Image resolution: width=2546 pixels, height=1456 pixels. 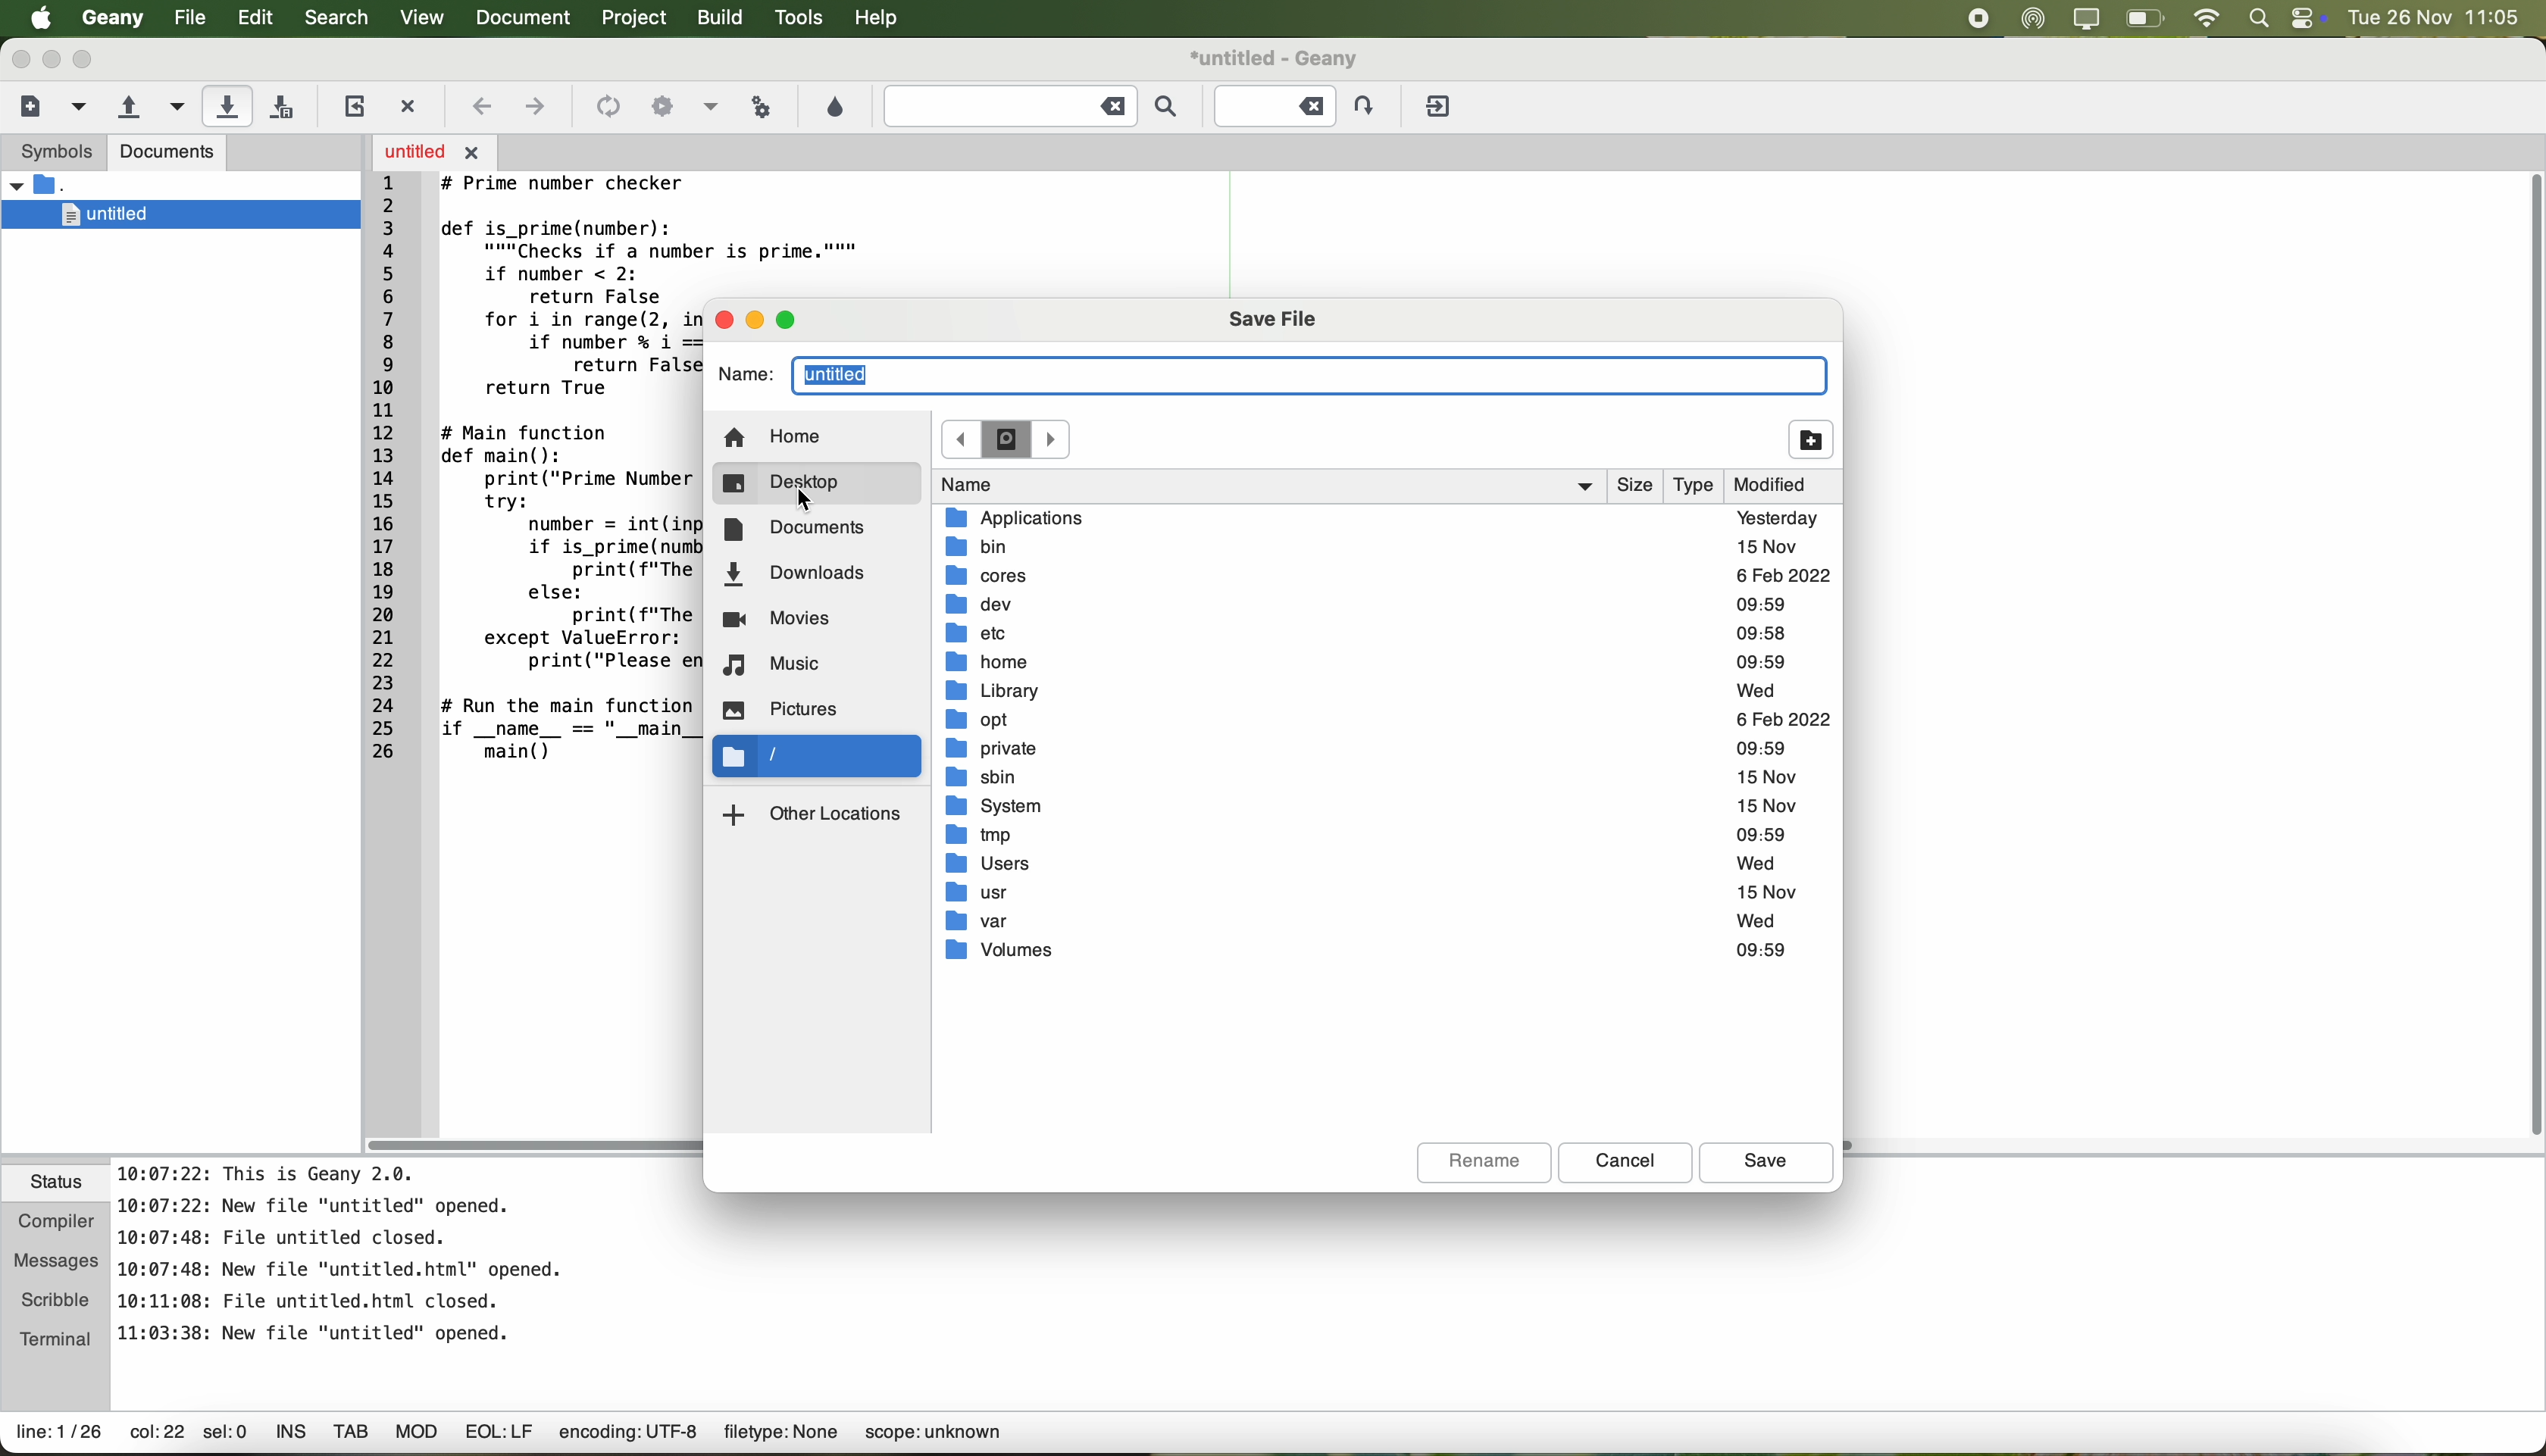 I want to click on documents, so click(x=797, y=530).